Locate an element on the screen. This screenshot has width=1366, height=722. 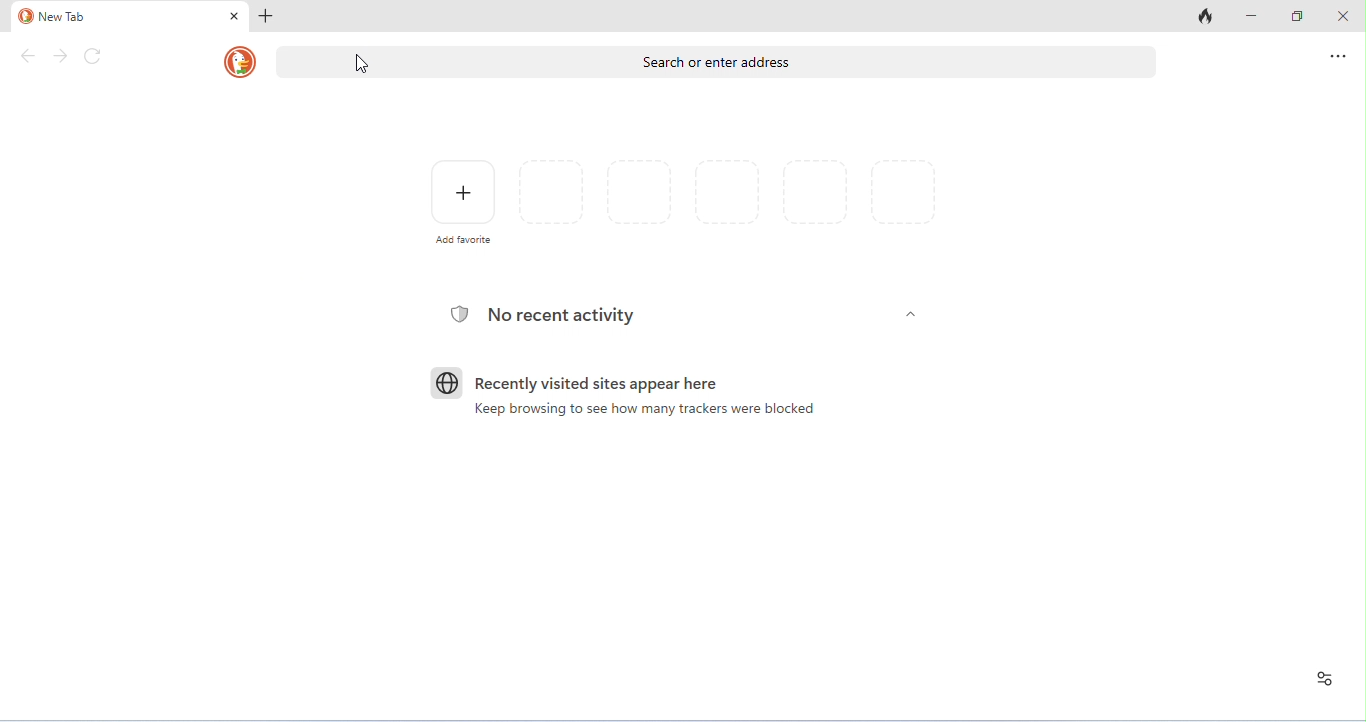
add new tab is located at coordinates (268, 18).